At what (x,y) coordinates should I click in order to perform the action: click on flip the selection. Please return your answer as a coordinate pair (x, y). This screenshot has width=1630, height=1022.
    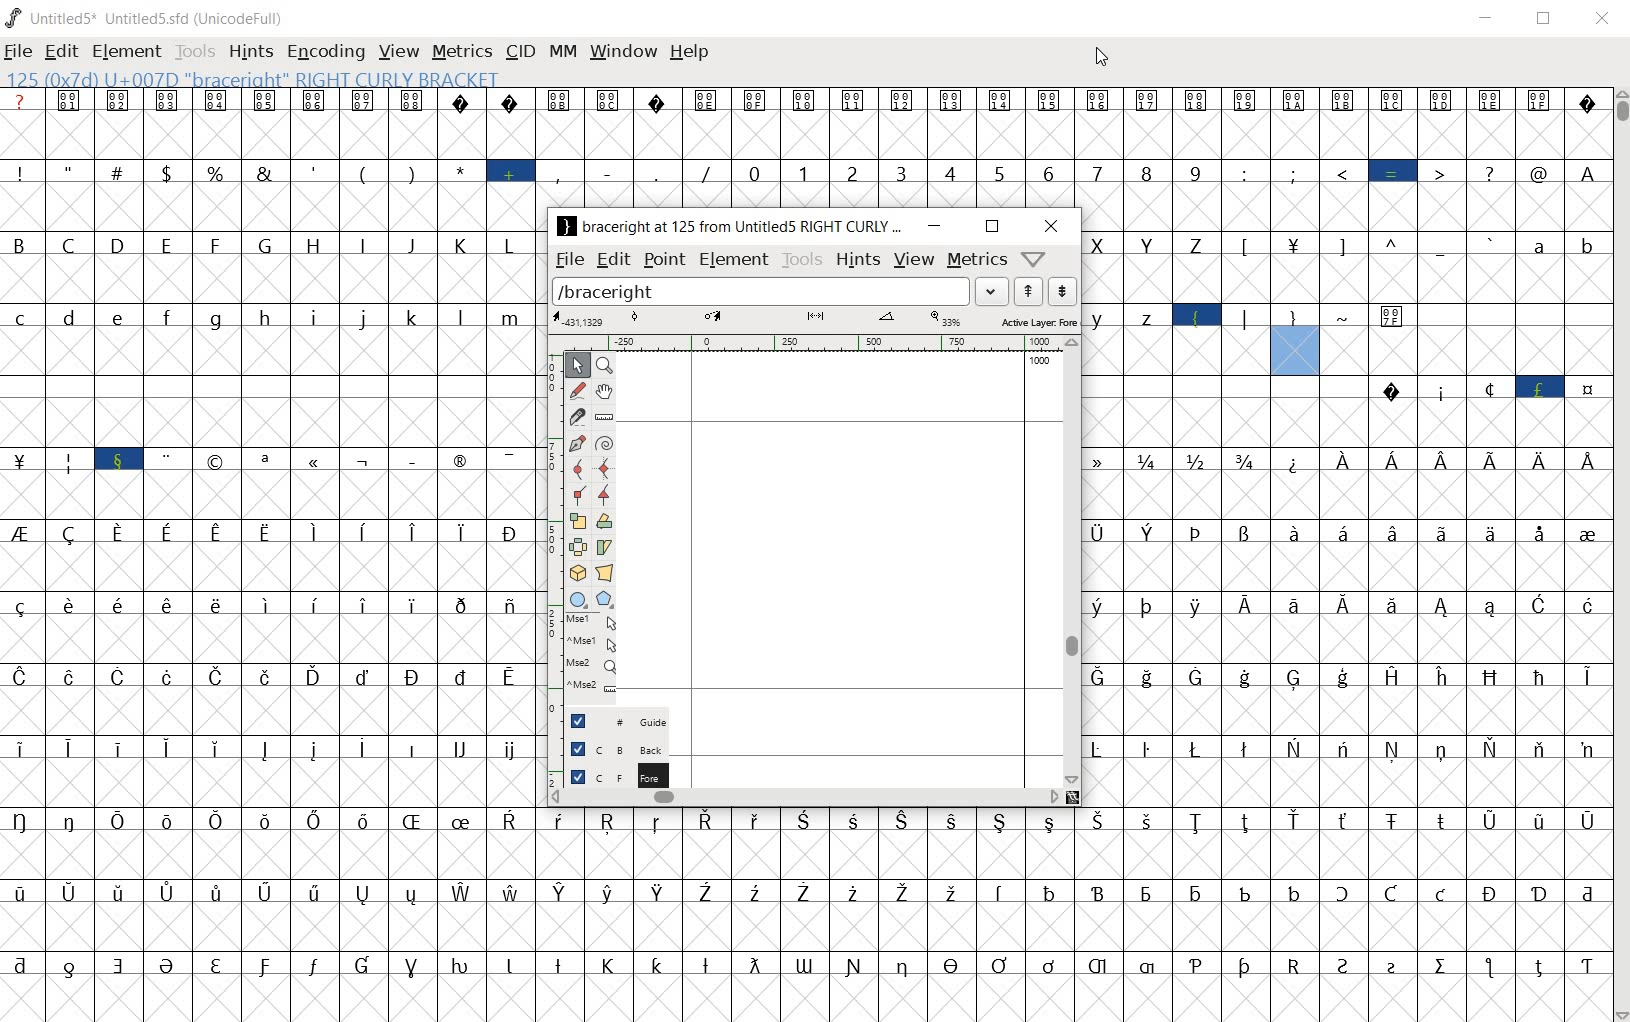
    Looking at the image, I should click on (604, 522).